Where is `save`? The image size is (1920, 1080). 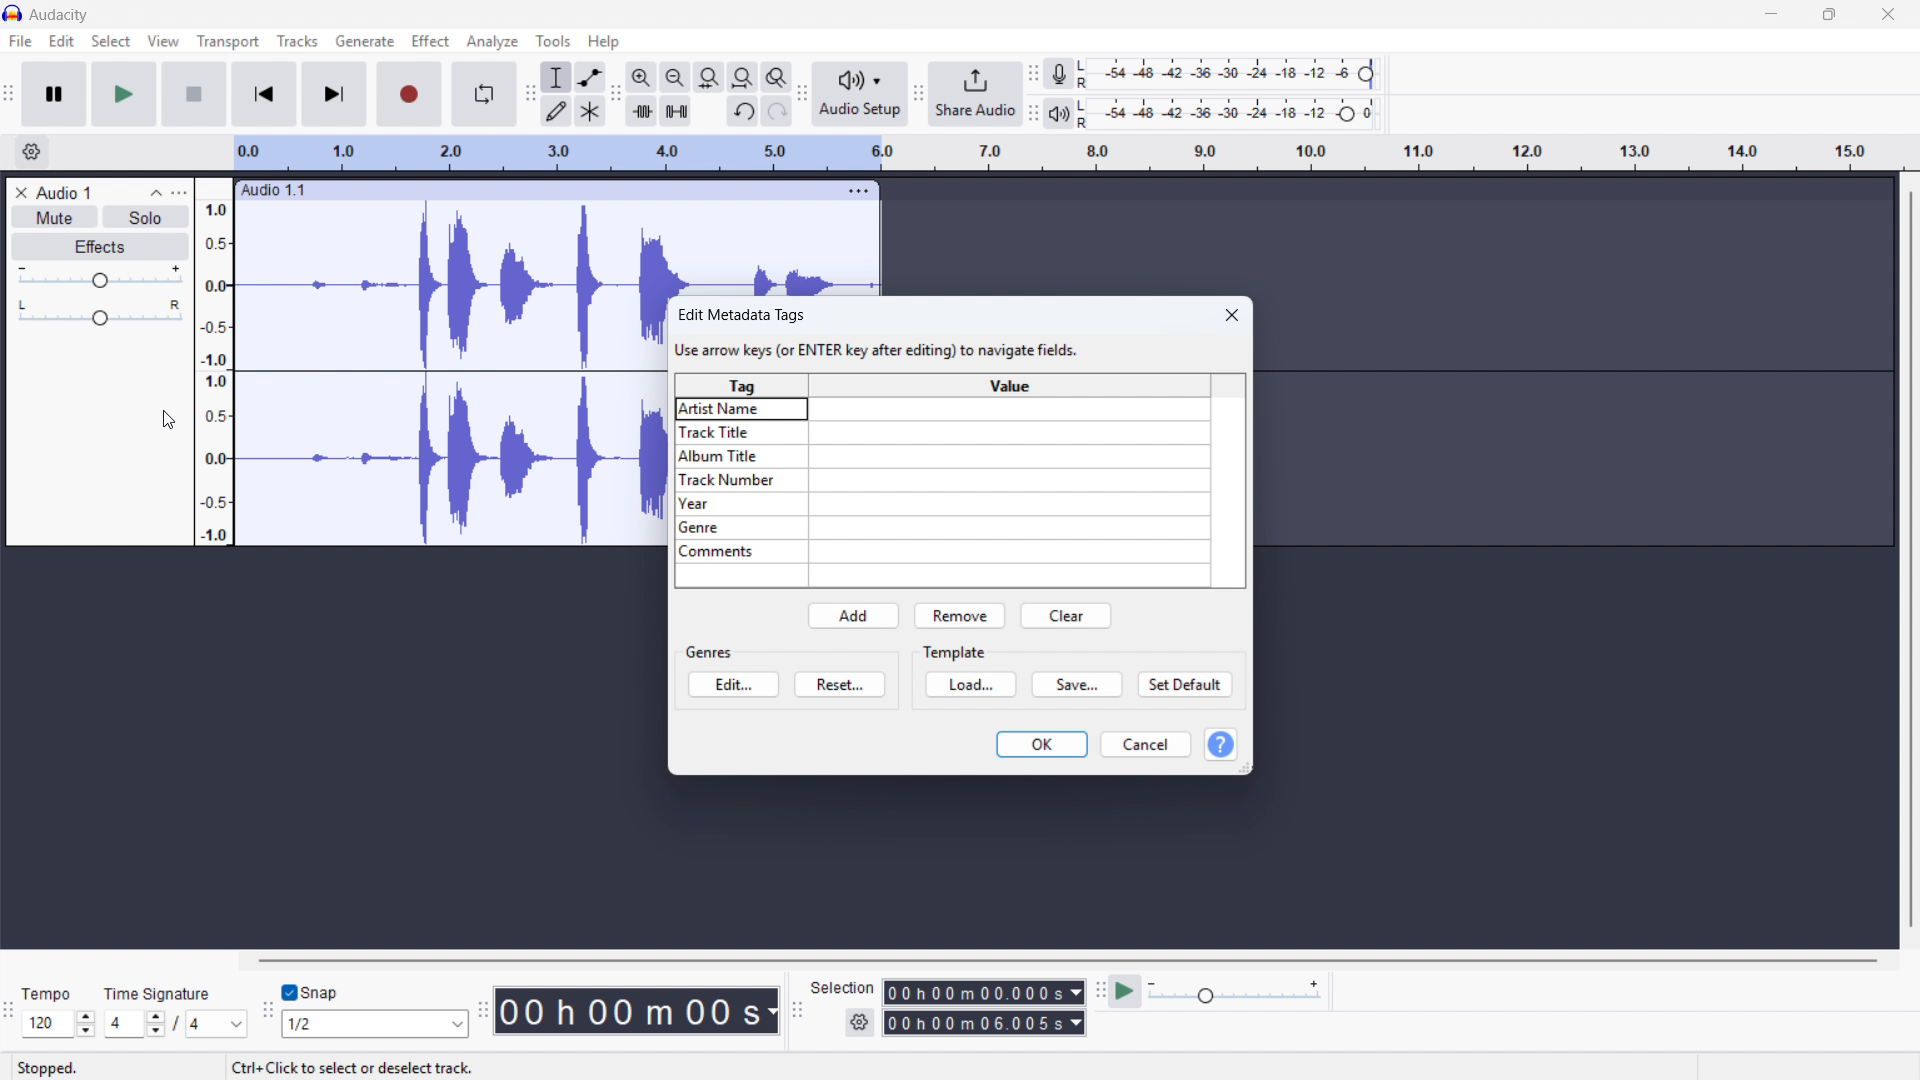 save is located at coordinates (1077, 684).